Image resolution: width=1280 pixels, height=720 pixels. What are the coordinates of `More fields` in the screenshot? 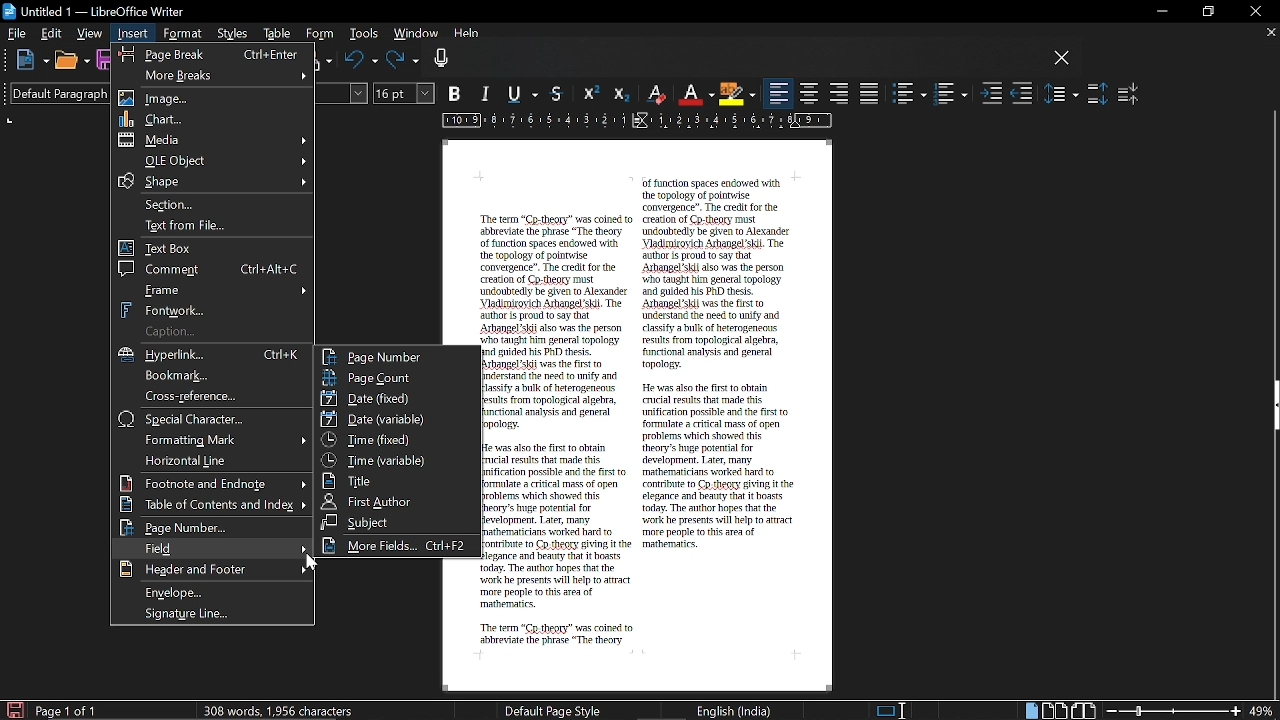 It's located at (398, 546).